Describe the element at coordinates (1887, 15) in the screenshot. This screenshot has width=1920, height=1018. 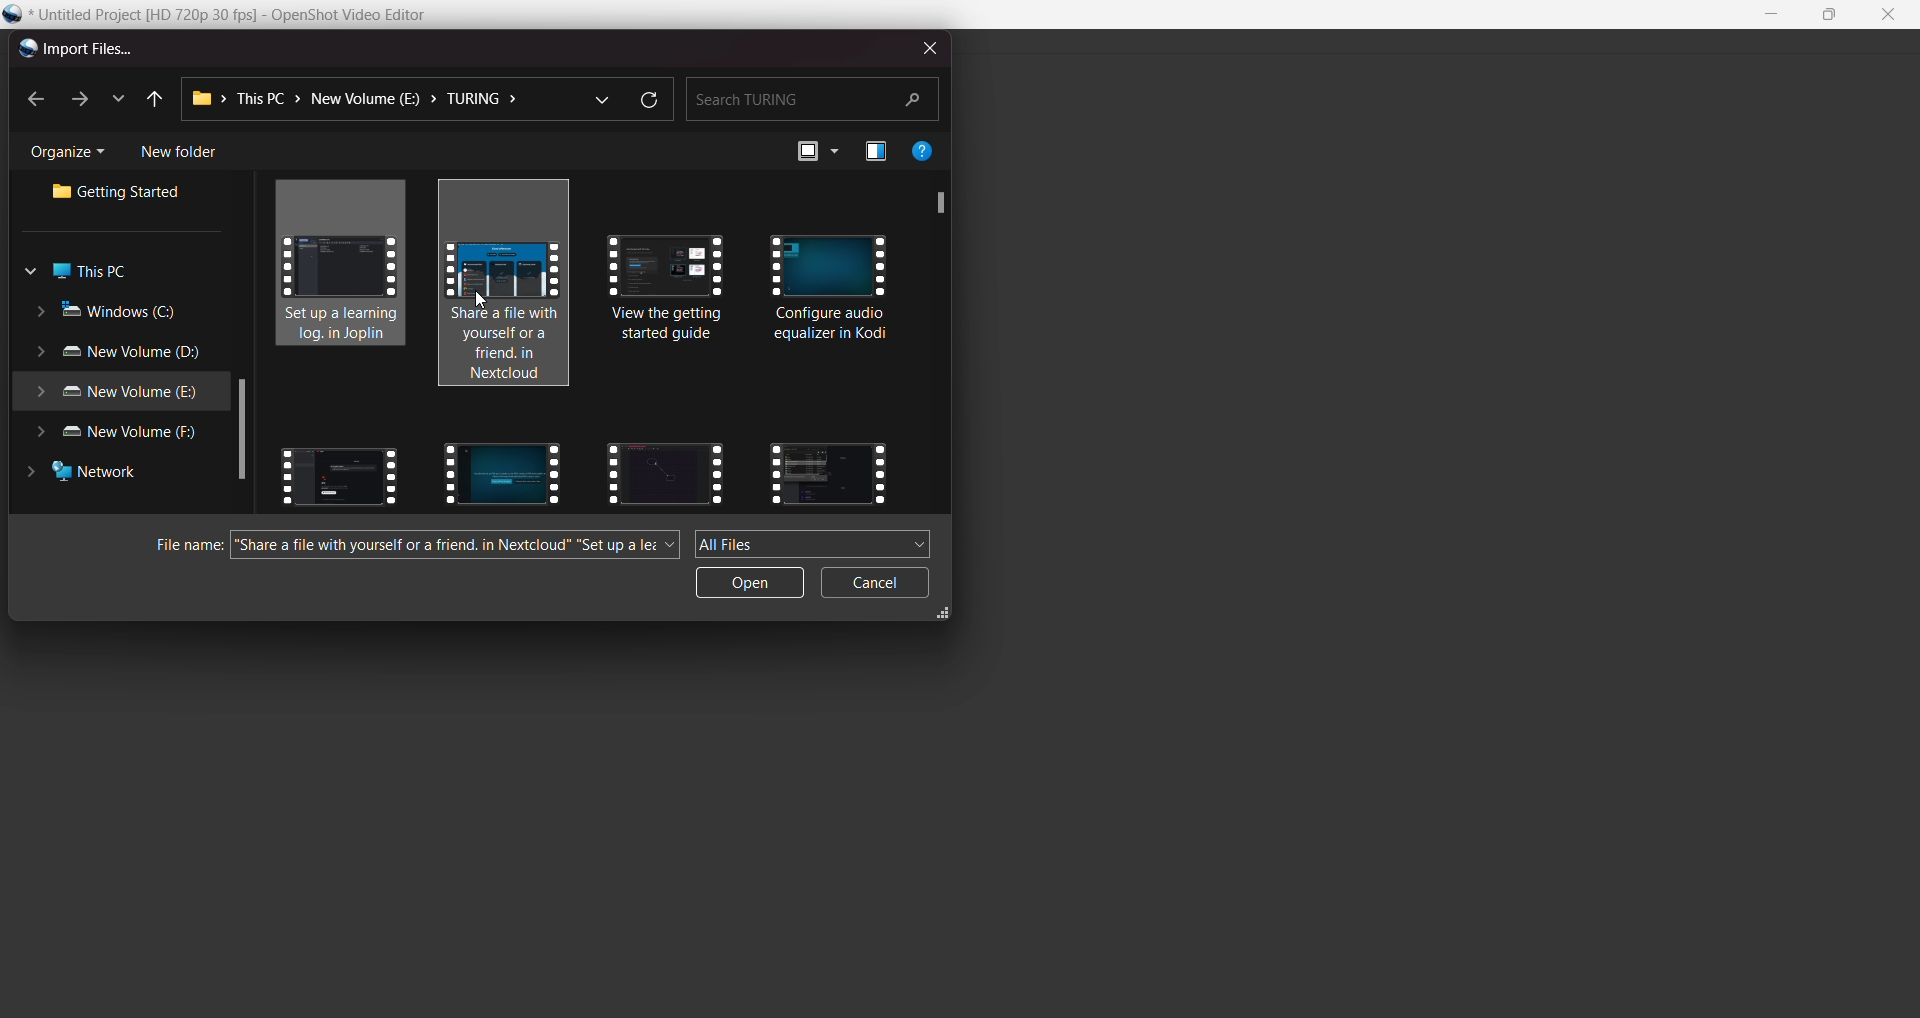
I see `close` at that location.